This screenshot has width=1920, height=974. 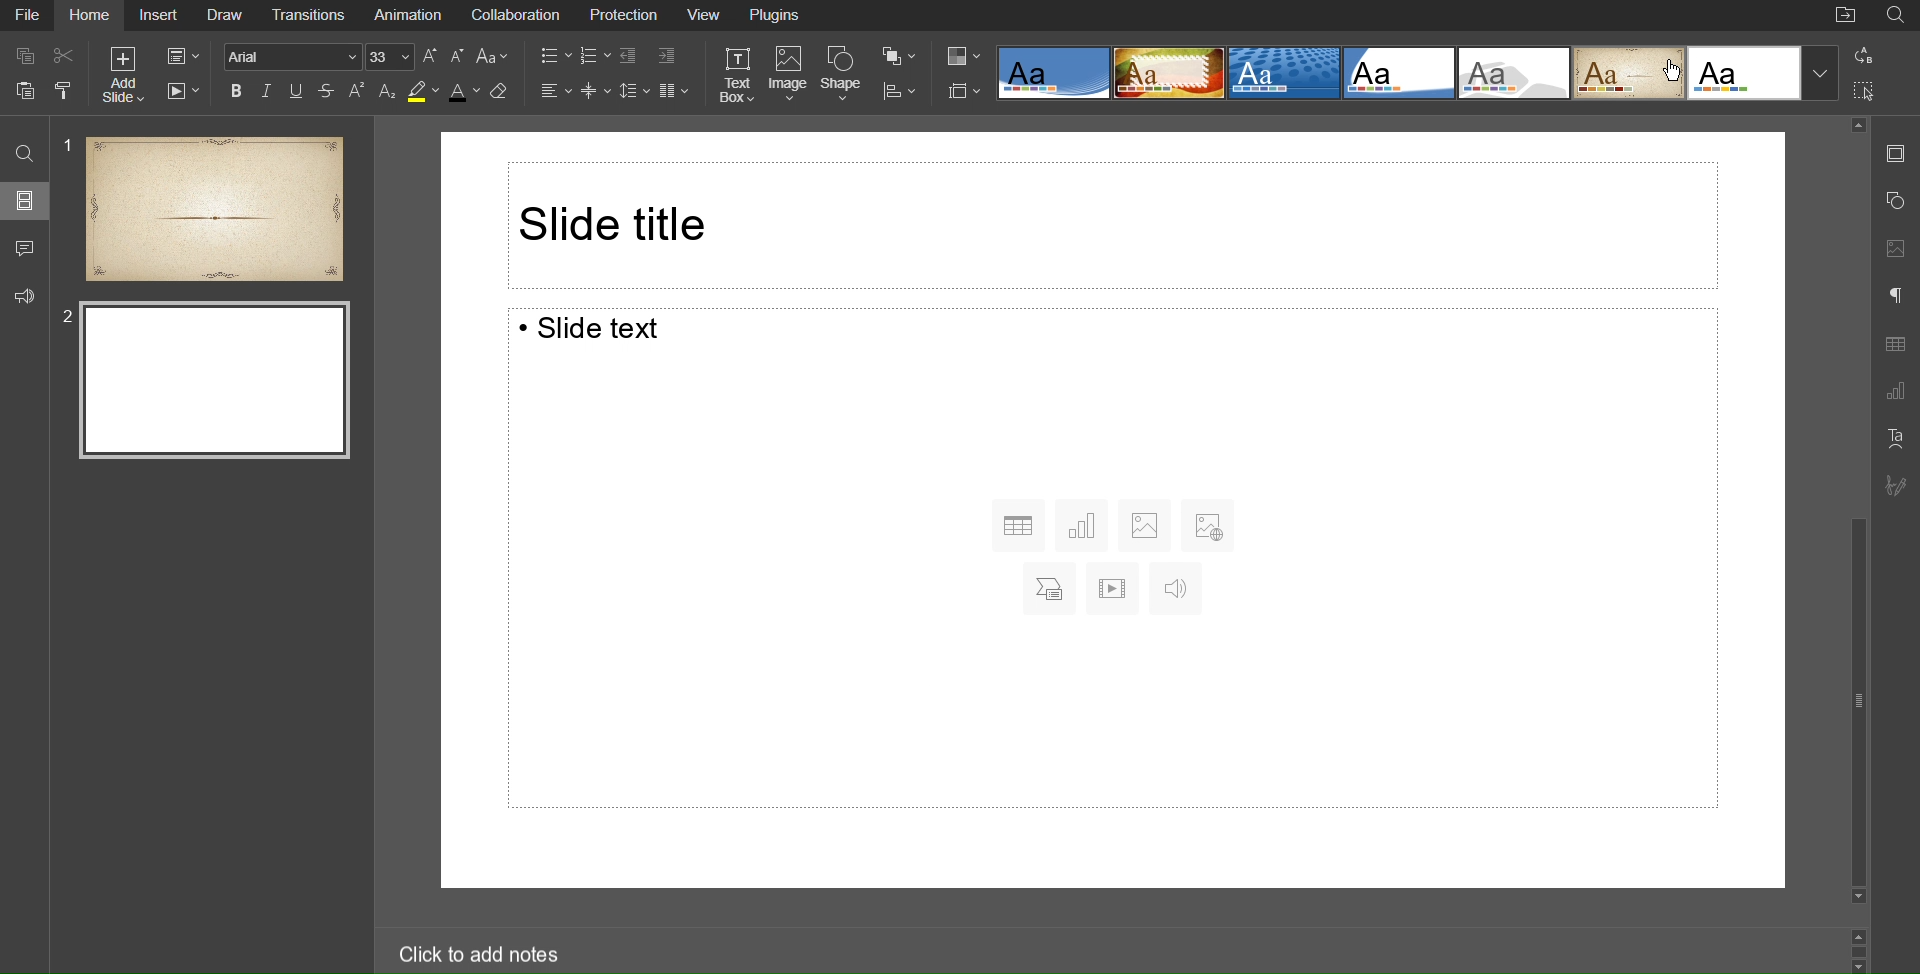 What do you see at coordinates (706, 16) in the screenshot?
I see `View` at bounding box center [706, 16].